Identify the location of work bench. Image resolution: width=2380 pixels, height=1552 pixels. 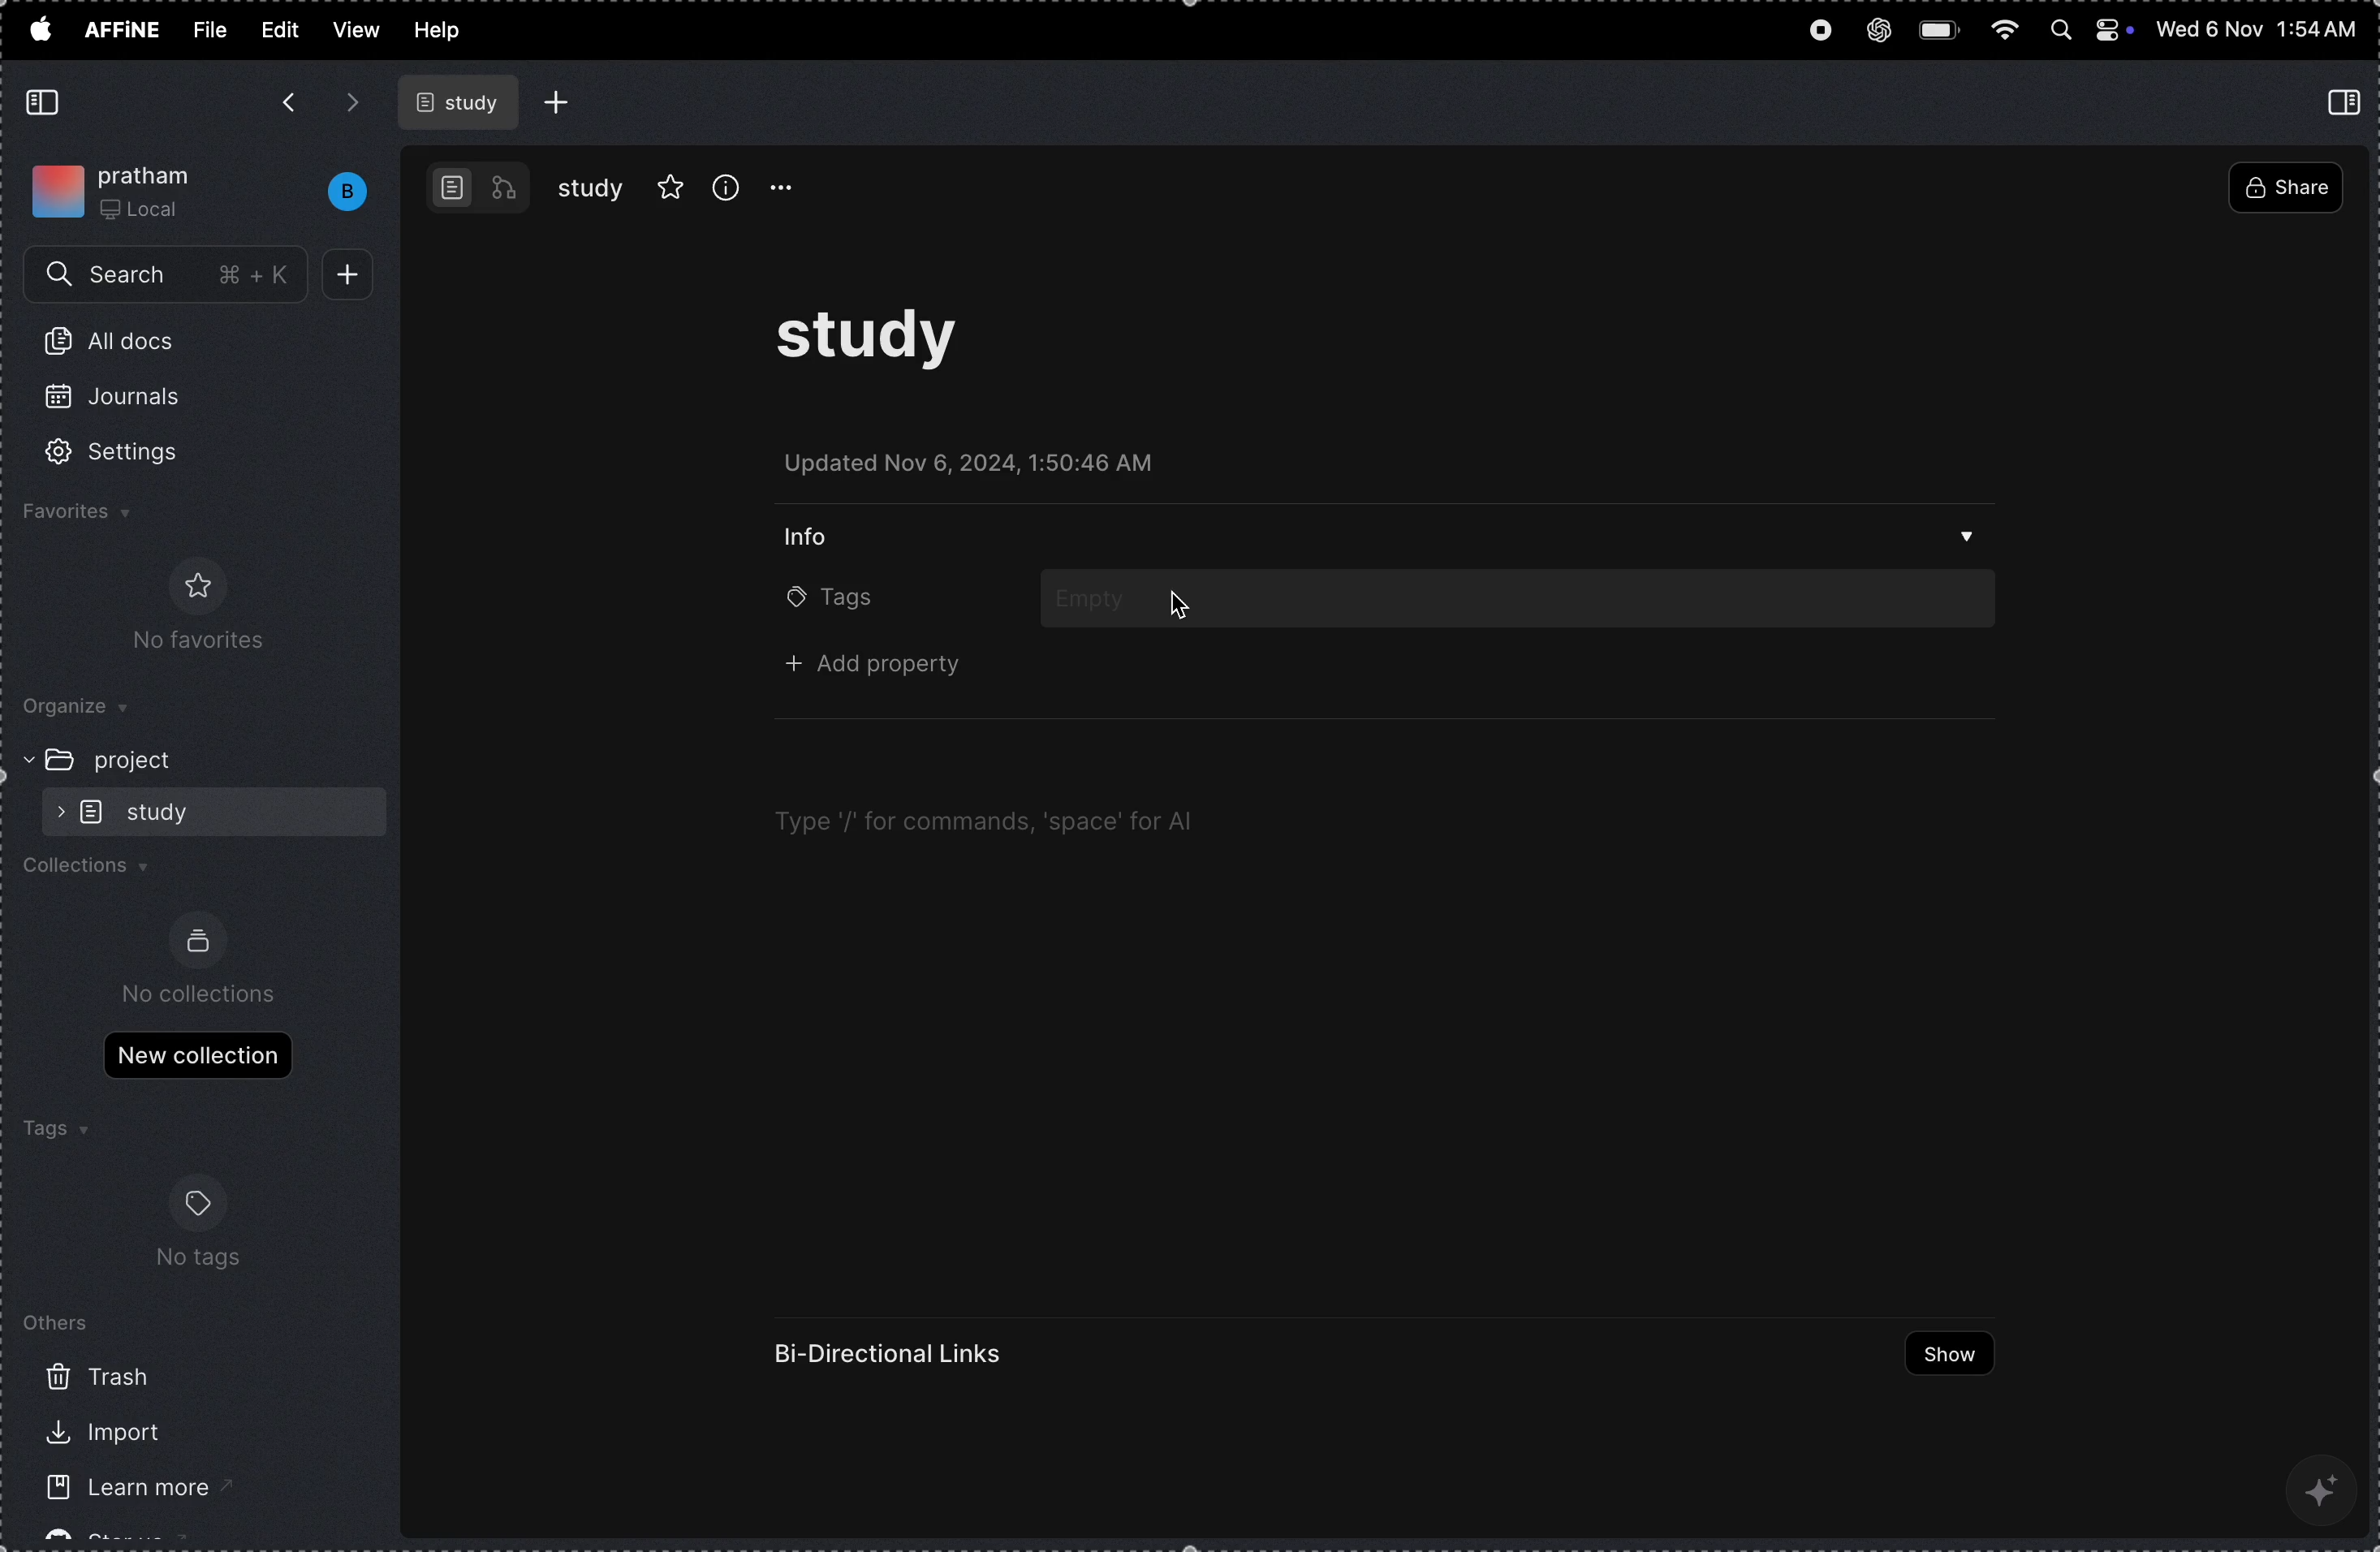
(479, 186).